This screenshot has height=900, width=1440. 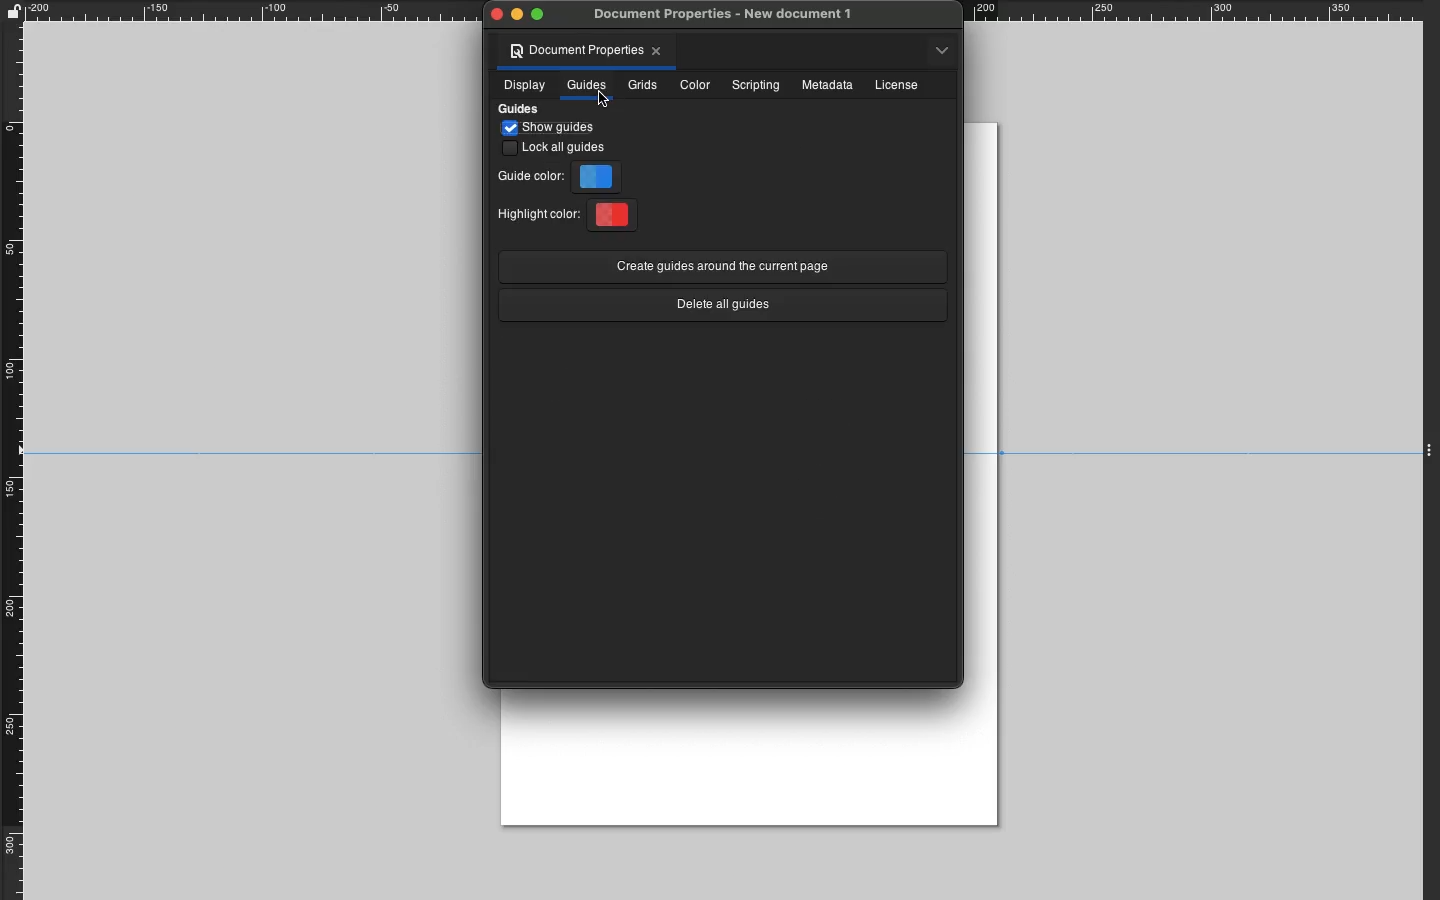 What do you see at coordinates (538, 14) in the screenshot?
I see `Maximize` at bounding box center [538, 14].